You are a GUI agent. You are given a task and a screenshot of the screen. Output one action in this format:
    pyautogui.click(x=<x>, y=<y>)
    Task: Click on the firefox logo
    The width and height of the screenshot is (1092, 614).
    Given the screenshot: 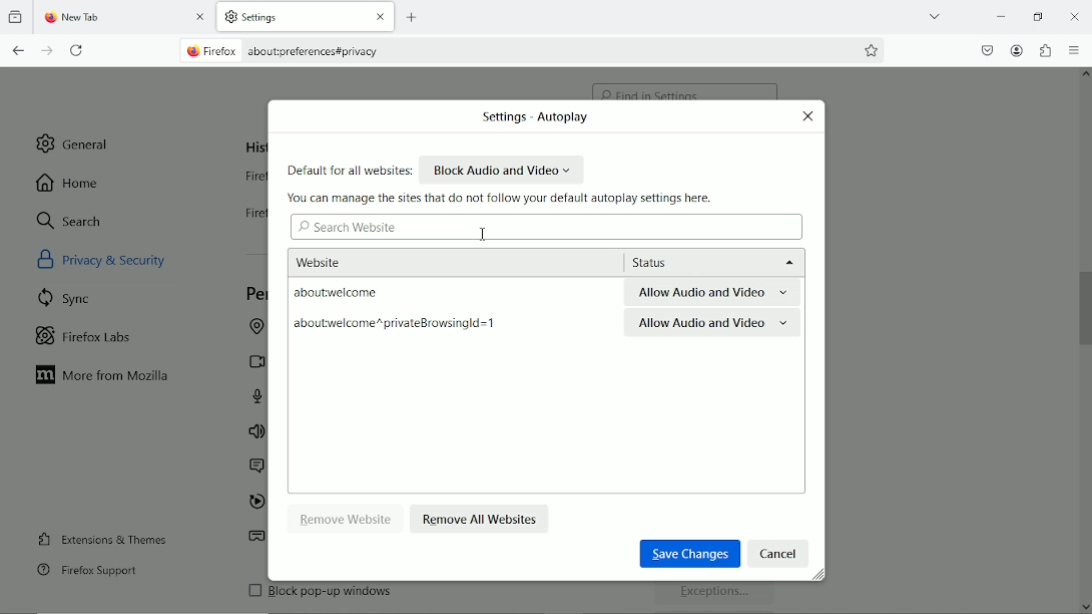 What is the action you would take?
    pyautogui.click(x=48, y=19)
    